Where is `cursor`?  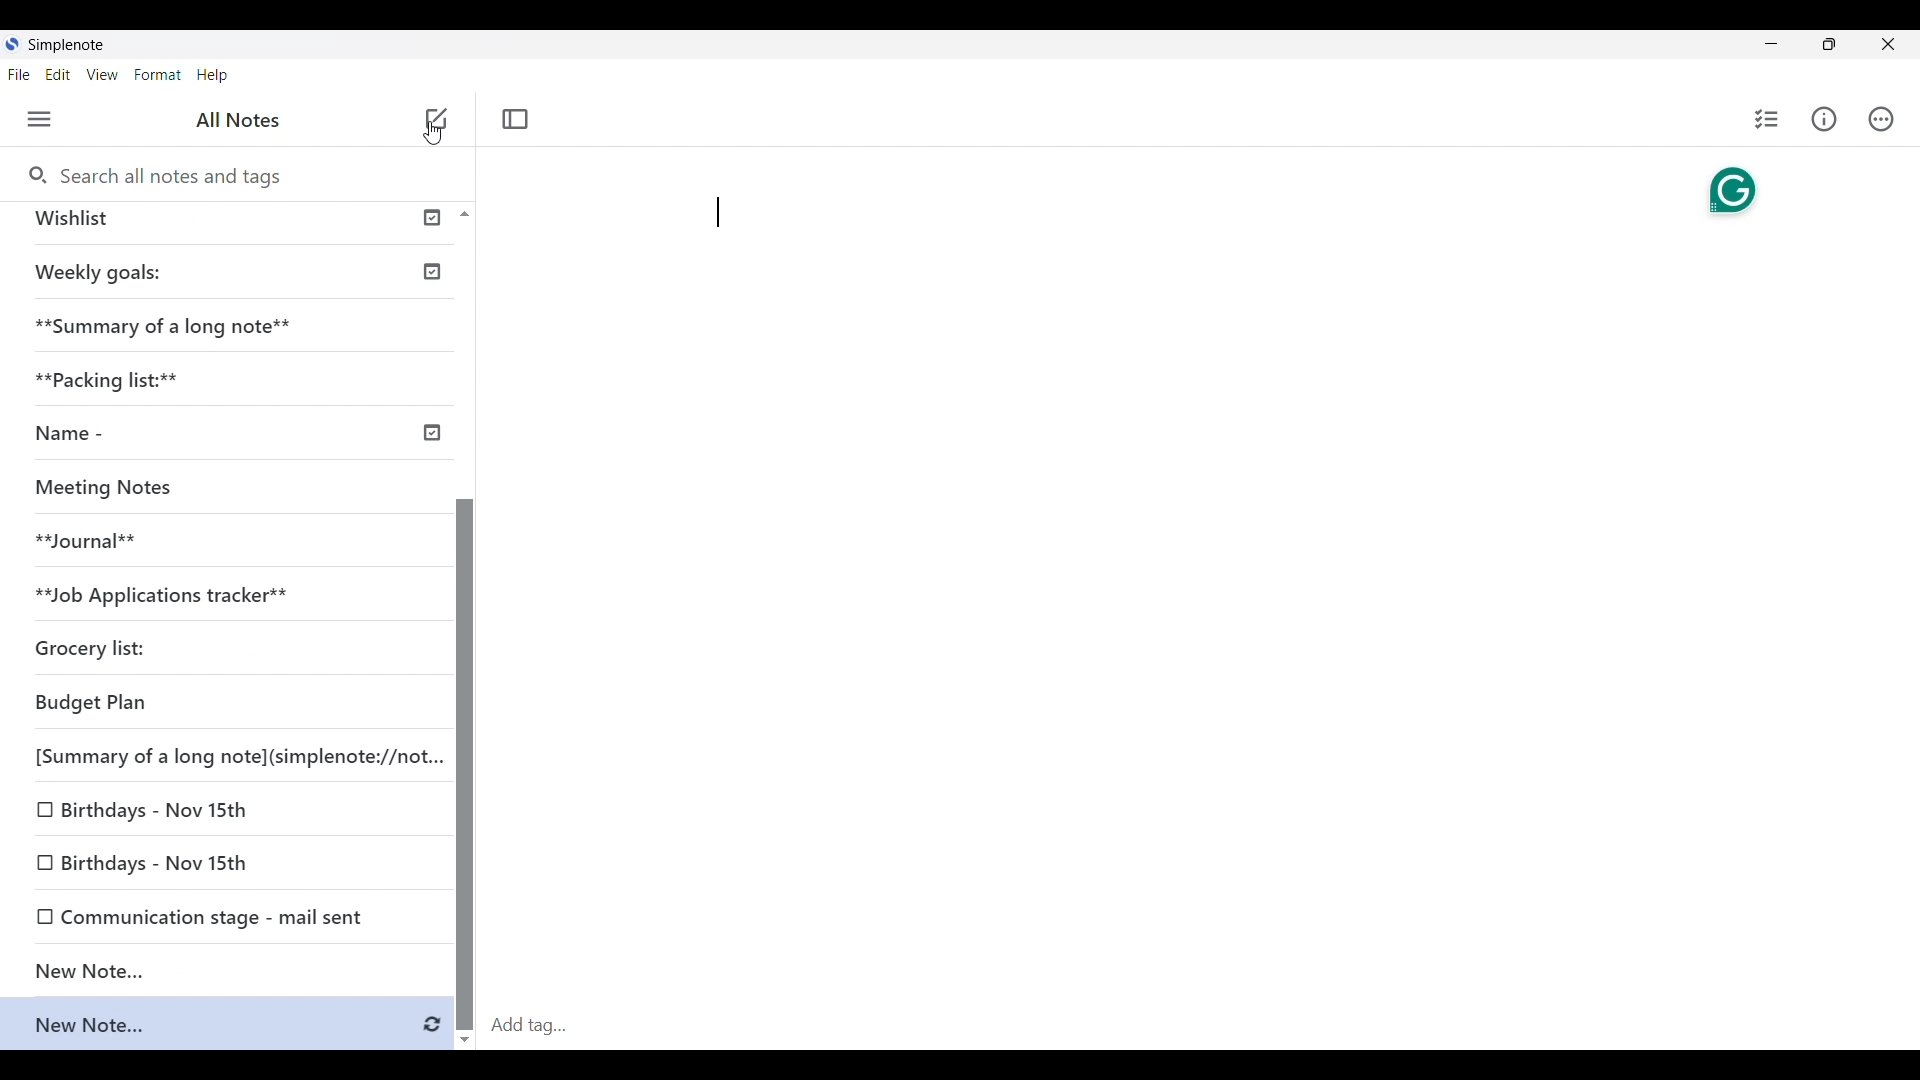 cursor is located at coordinates (435, 133).